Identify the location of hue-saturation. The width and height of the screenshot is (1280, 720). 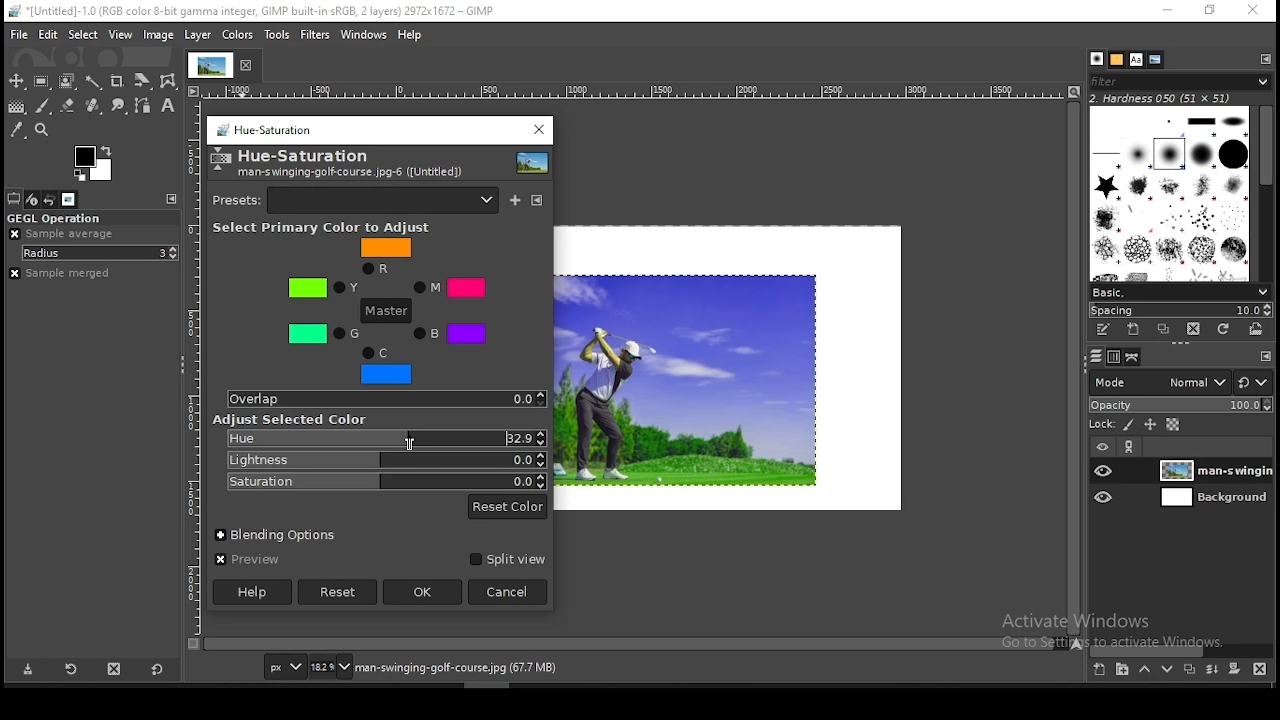
(305, 156).